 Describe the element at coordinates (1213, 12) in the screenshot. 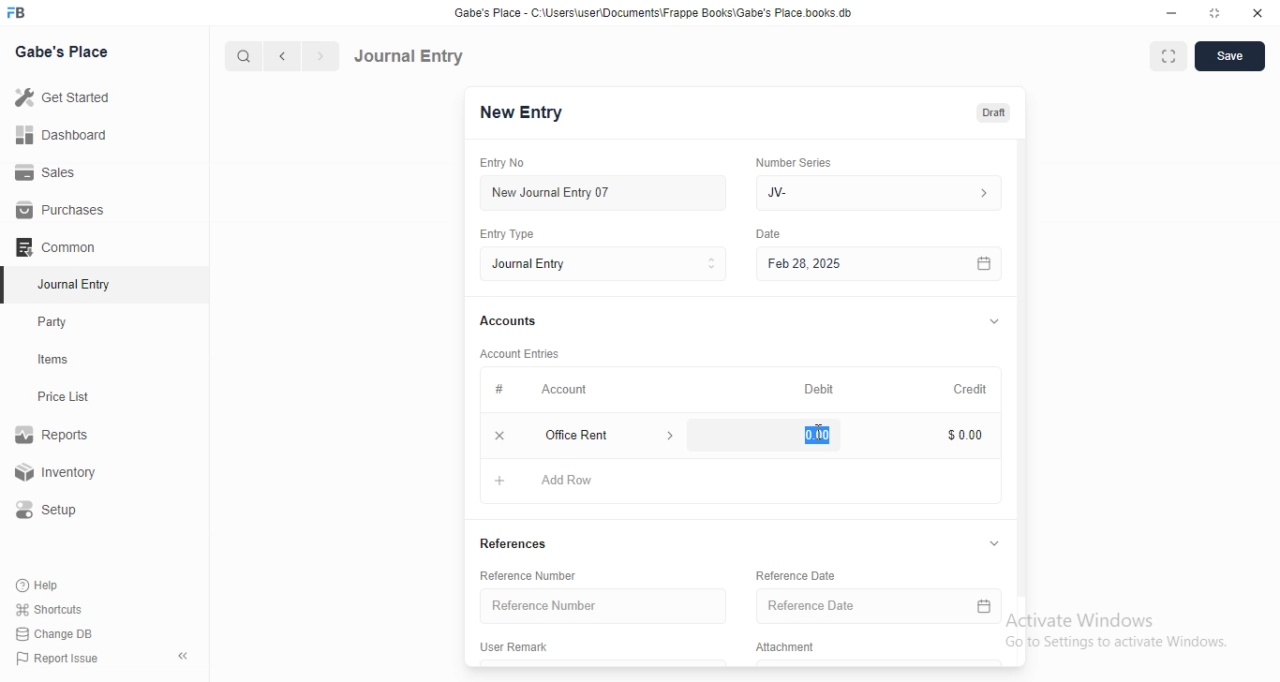

I see `restore` at that location.